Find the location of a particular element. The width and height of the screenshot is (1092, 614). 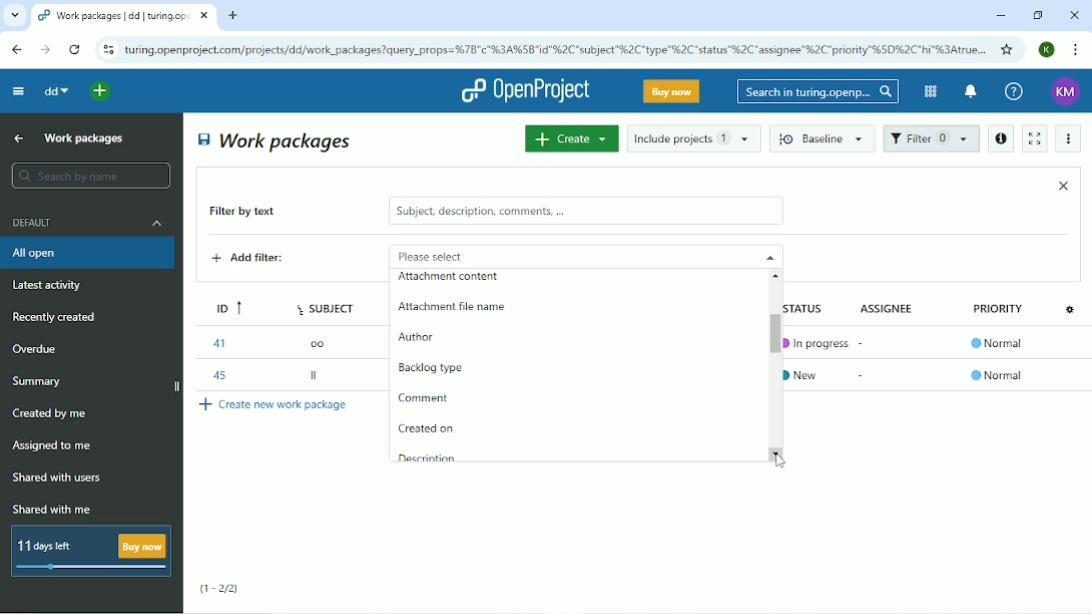

New tab is located at coordinates (233, 16).